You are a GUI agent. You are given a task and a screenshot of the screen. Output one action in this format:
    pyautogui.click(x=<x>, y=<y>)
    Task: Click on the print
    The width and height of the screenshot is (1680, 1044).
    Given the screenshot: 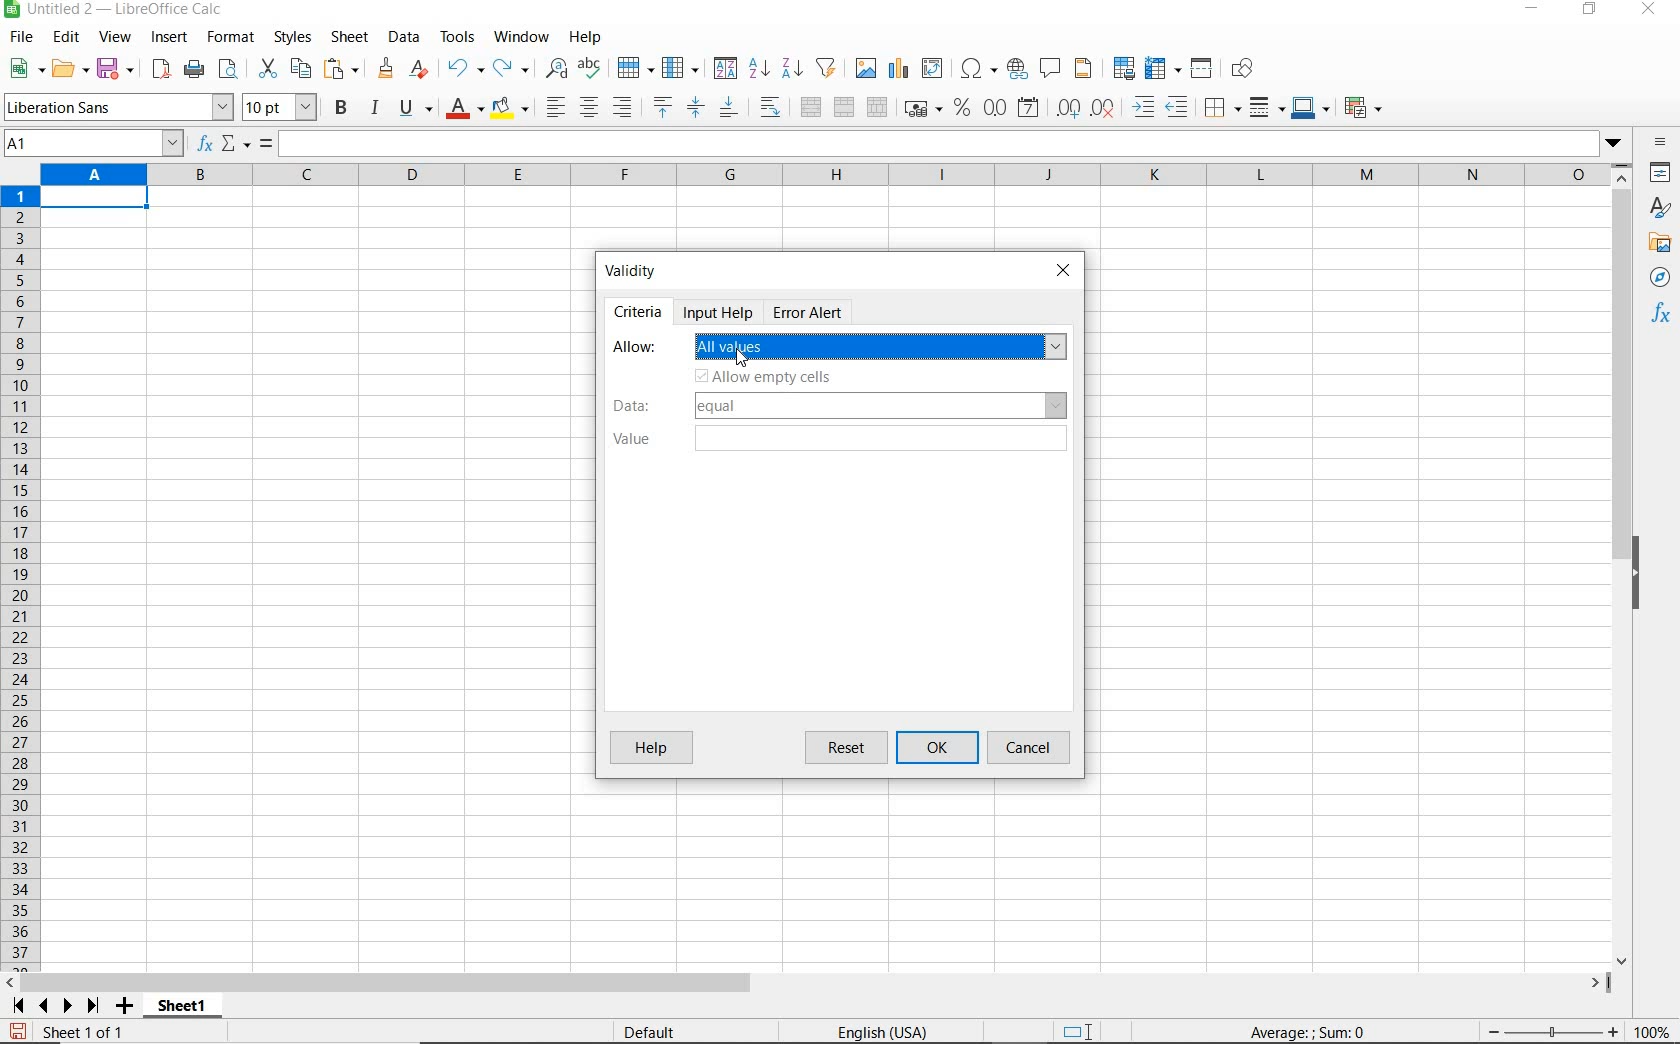 What is the action you would take?
    pyautogui.click(x=194, y=68)
    